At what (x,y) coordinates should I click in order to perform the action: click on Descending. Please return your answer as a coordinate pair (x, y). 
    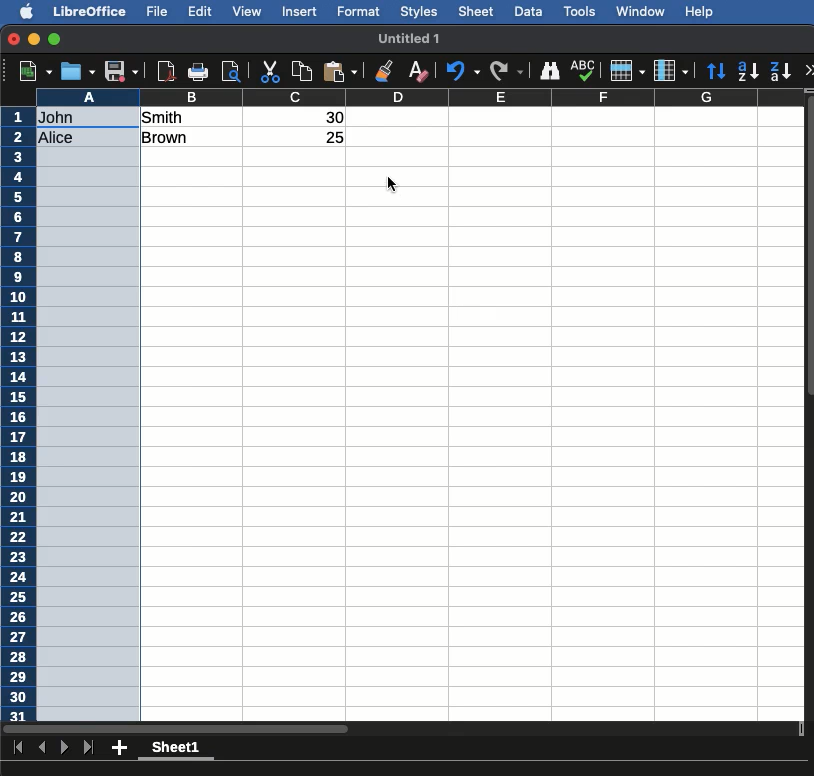
    Looking at the image, I should click on (781, 71).